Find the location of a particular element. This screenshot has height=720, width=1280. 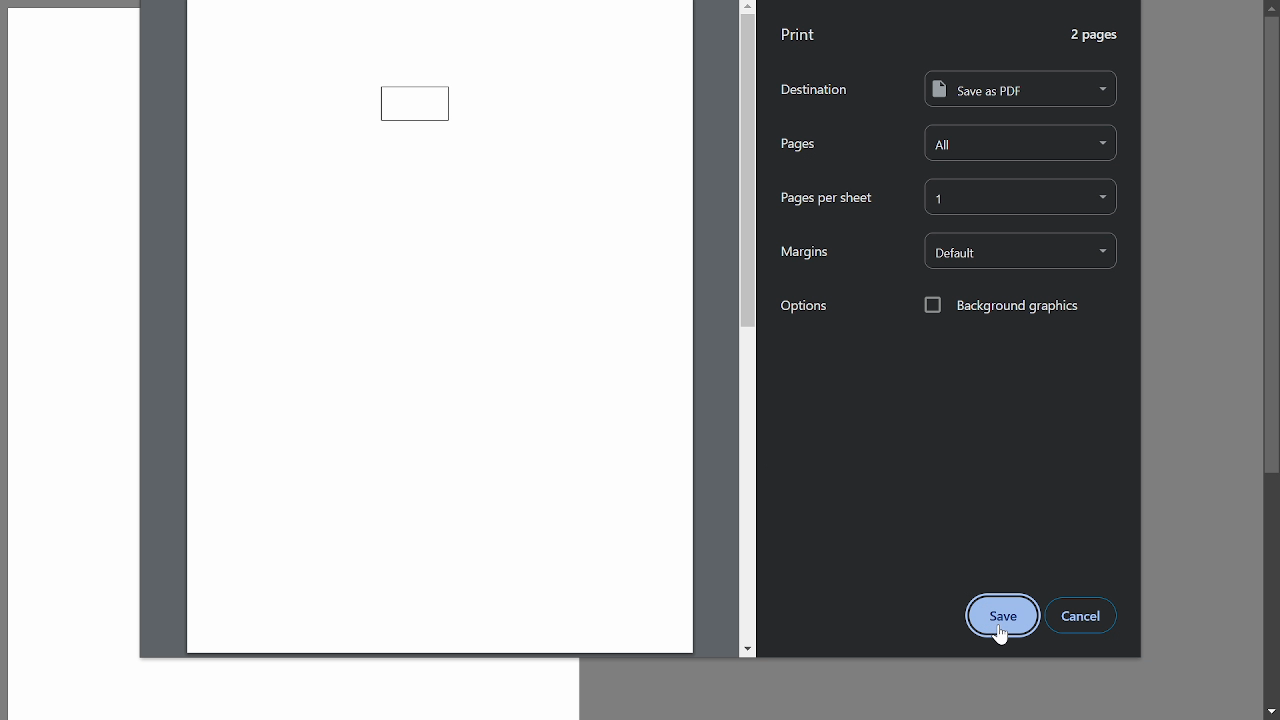

background graphics is located at coordinates (1019, 304).